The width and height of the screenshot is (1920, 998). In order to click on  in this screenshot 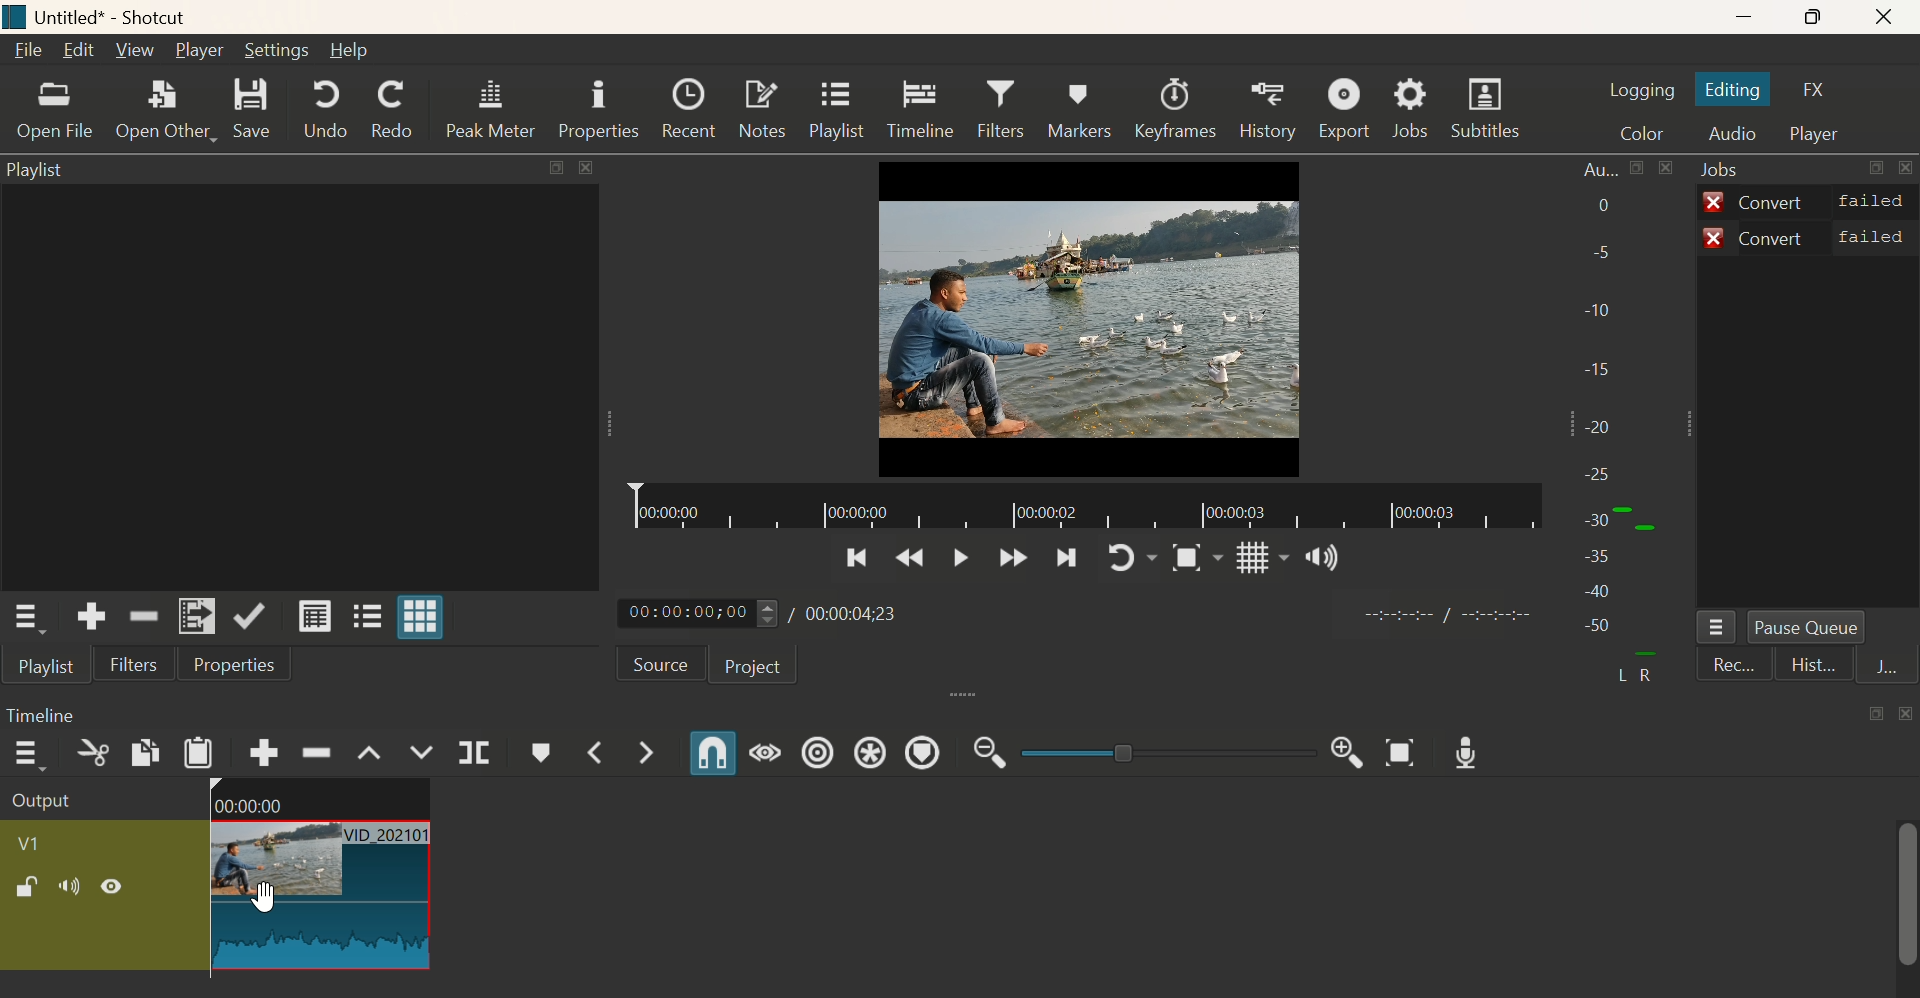, I will do `click(131, 666)`.